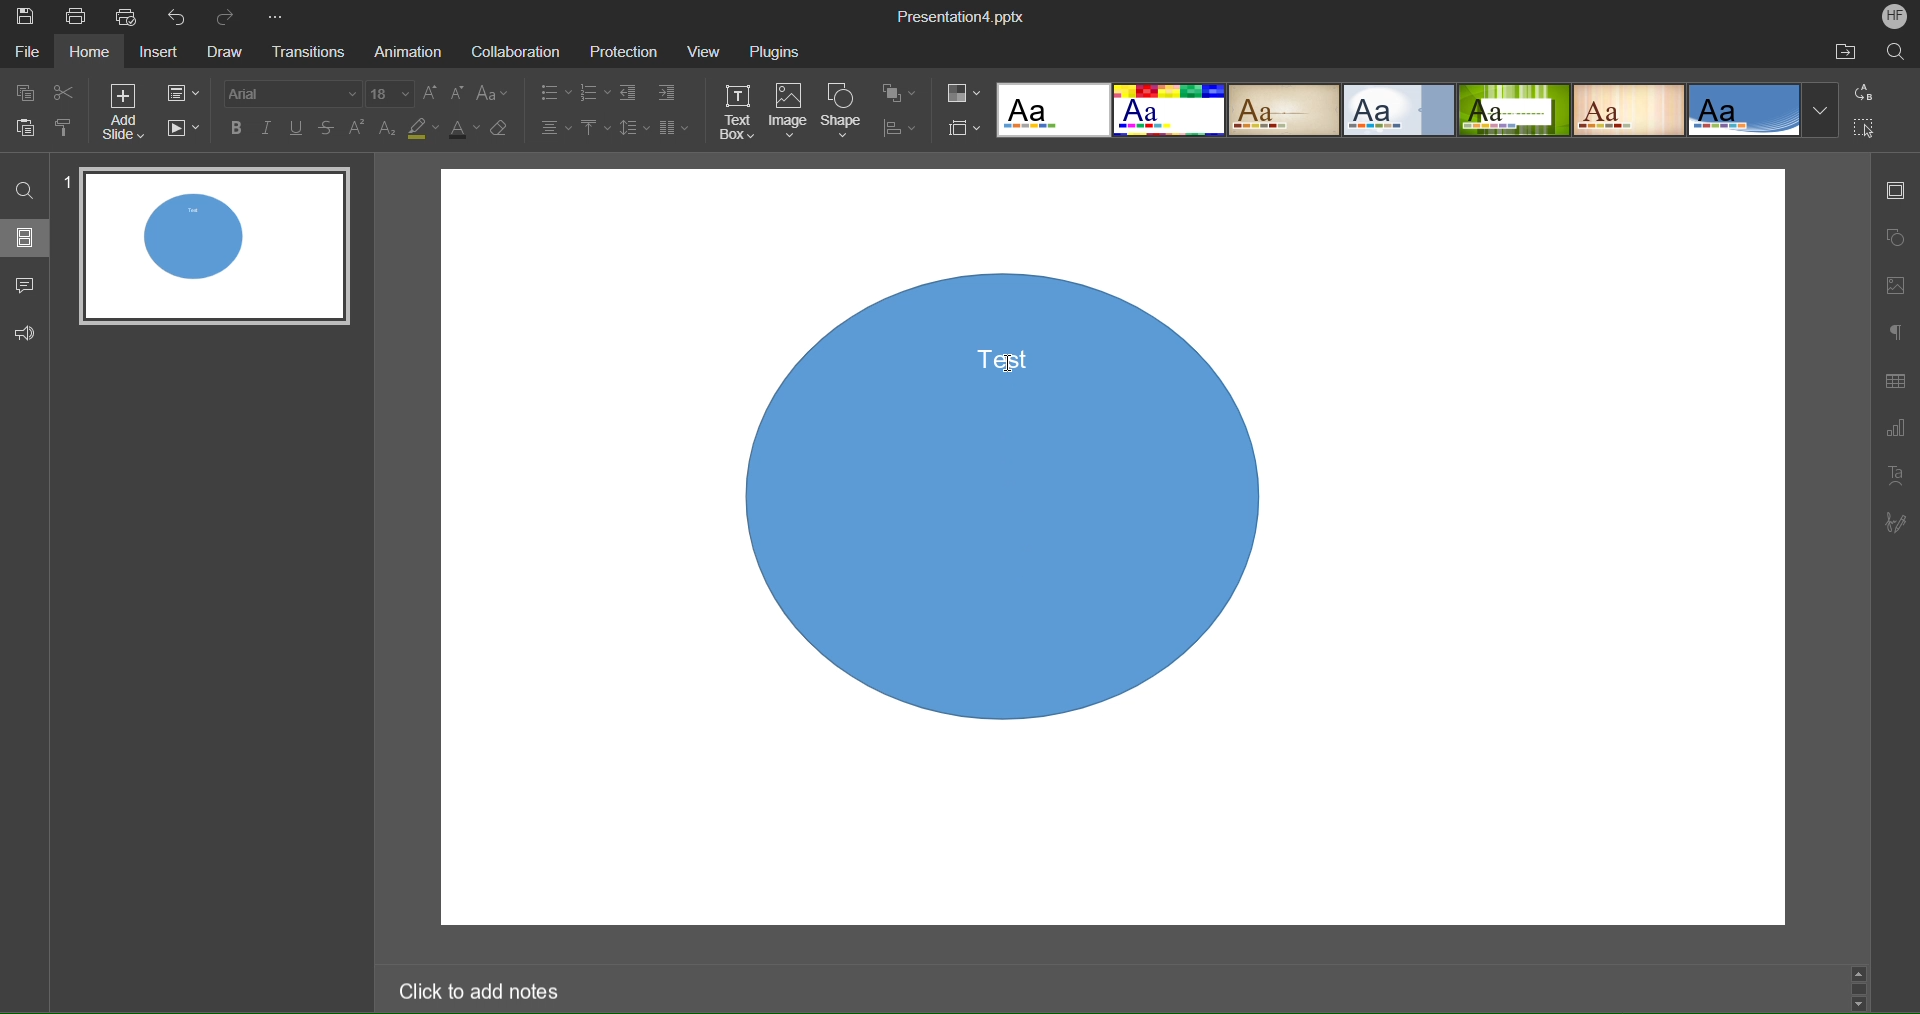 Image resolution: width=1920 pixels, height=1014 pixels. I want to click on Slides, so click(29, 238).